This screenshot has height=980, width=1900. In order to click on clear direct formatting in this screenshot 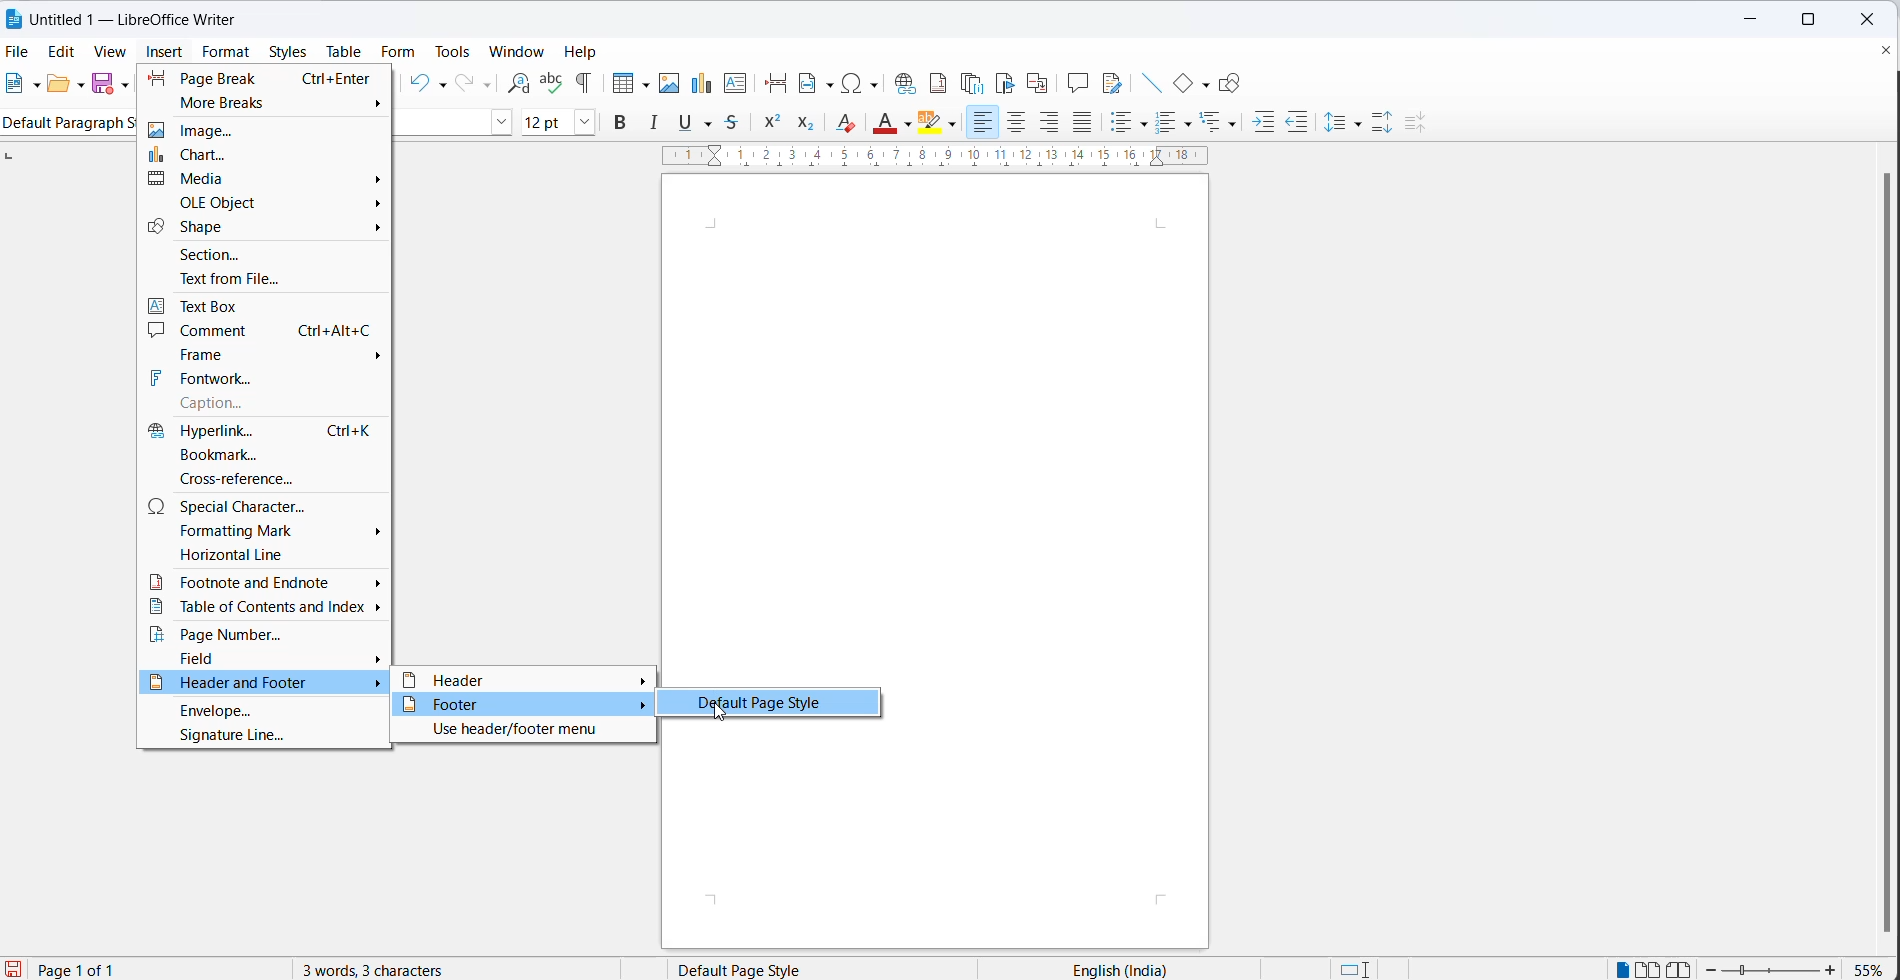, I will do `click(849, 124)`.